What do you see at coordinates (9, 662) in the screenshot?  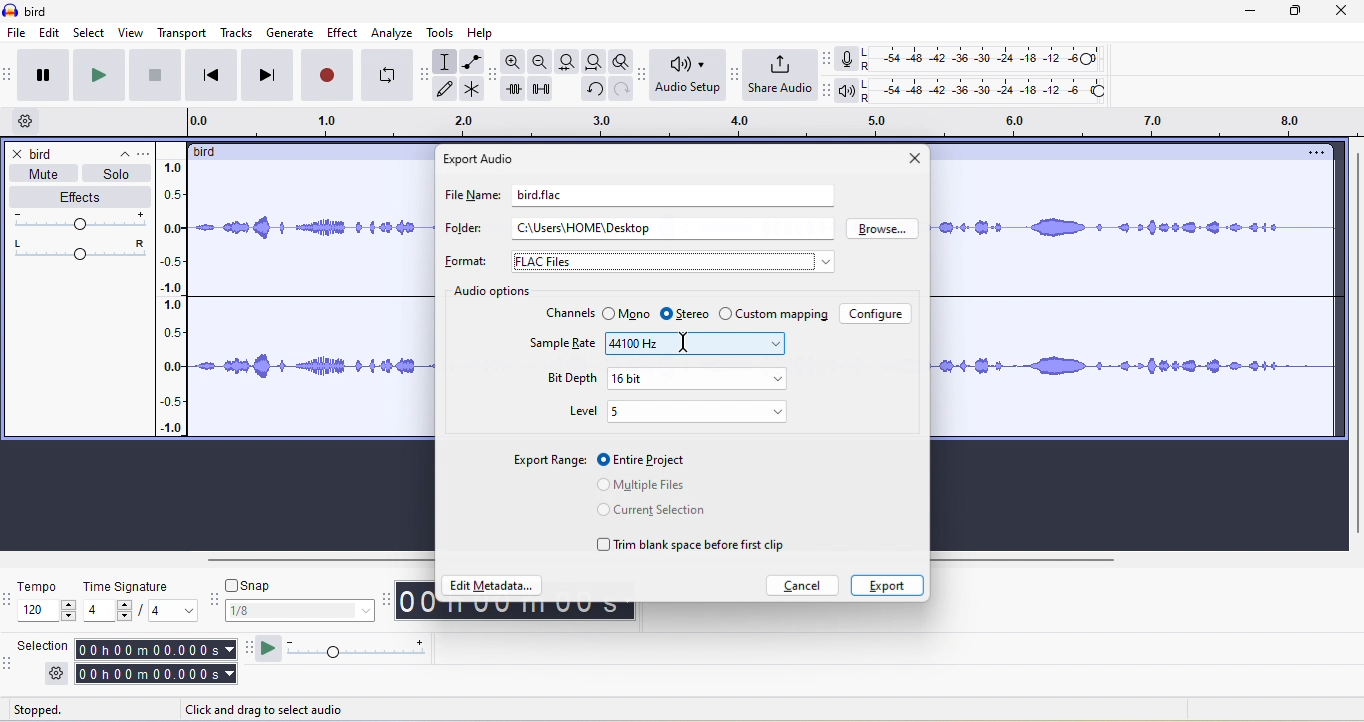 I see `audacity selection toolbar` at bounding box center [9, 662].